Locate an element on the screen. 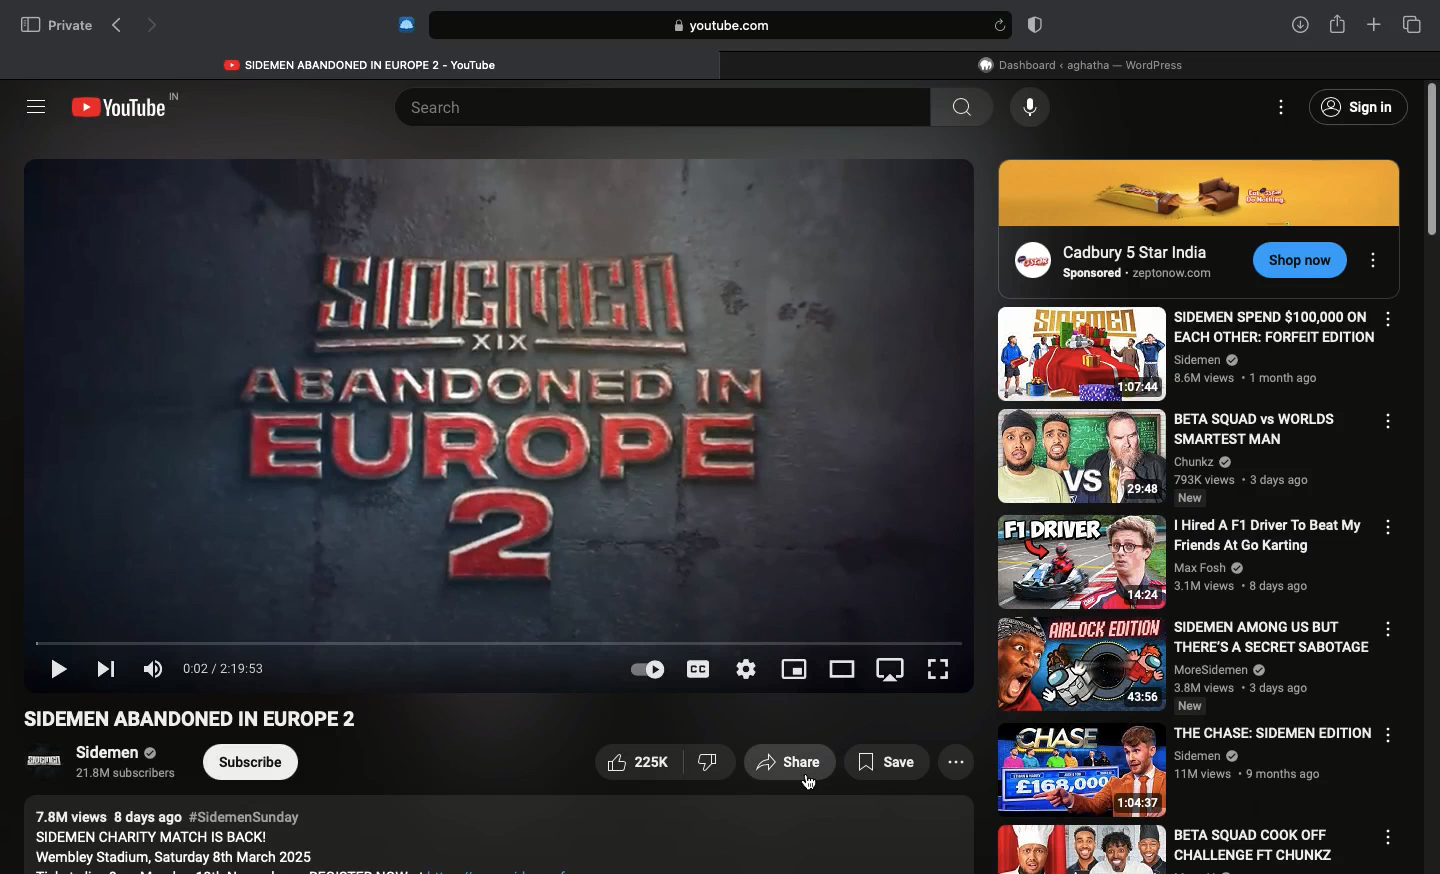  Options is located at coordinates (1394, 631).